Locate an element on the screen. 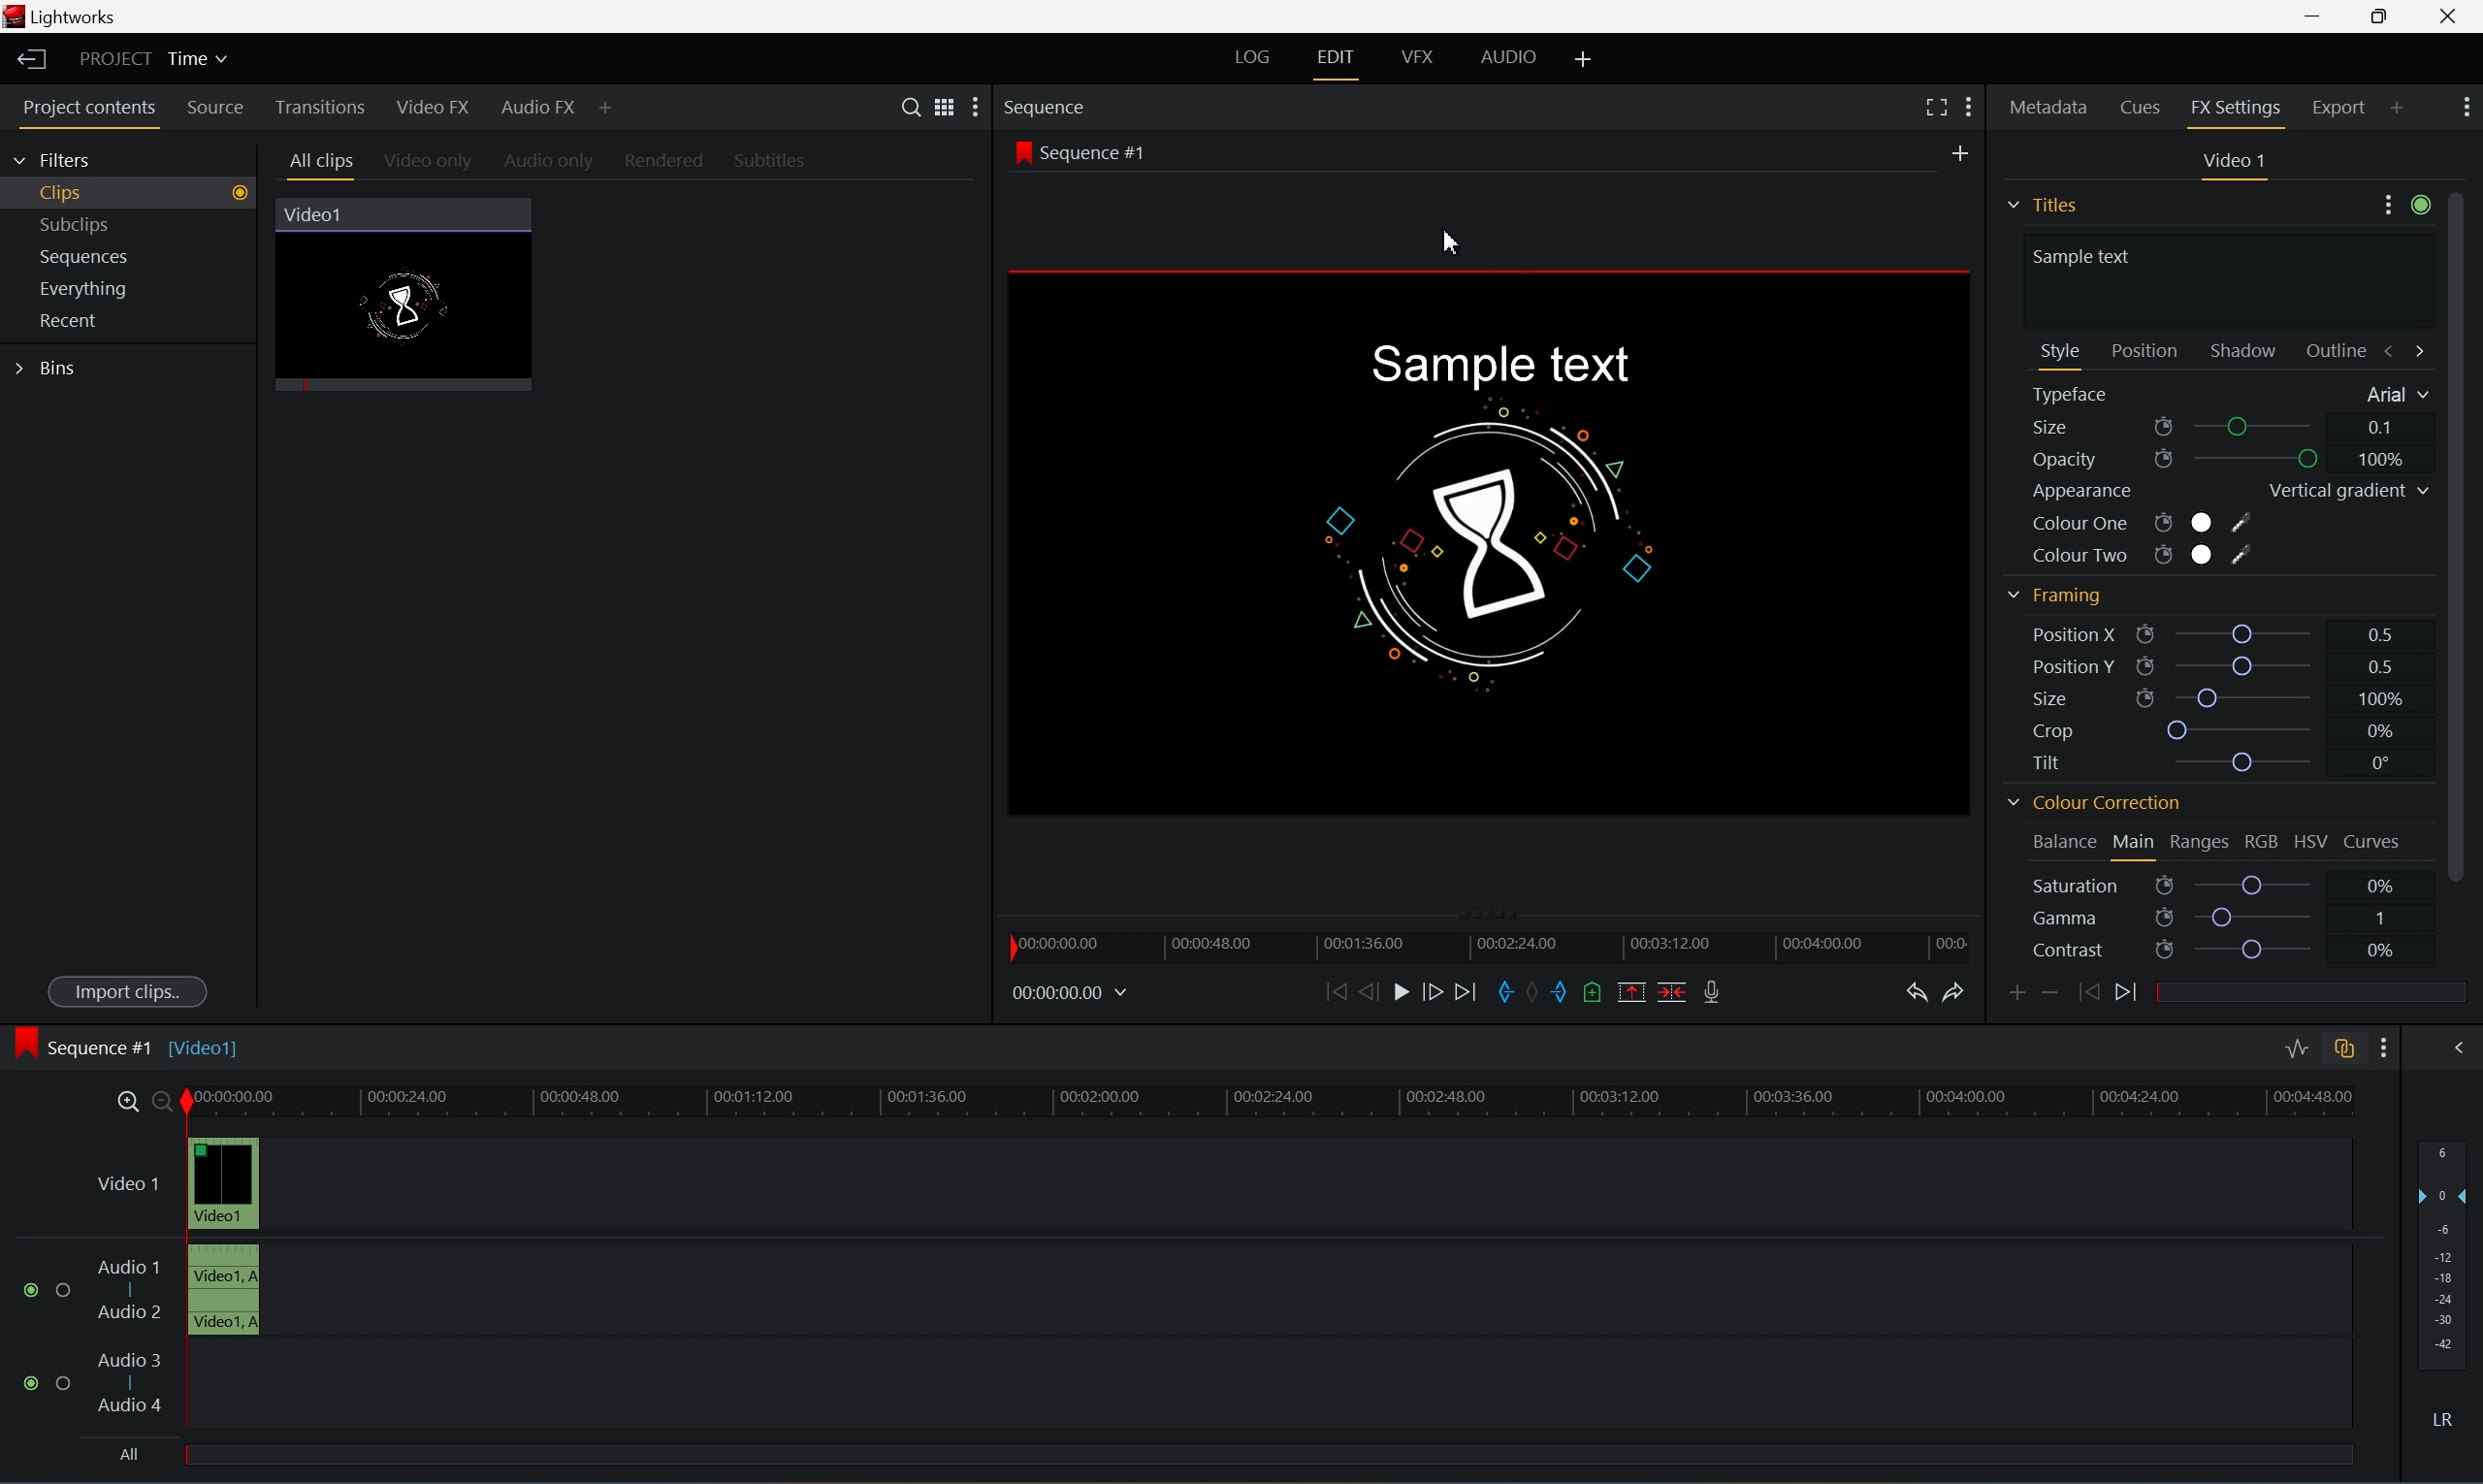  move one frame back is located at coordinates (1369, 991).